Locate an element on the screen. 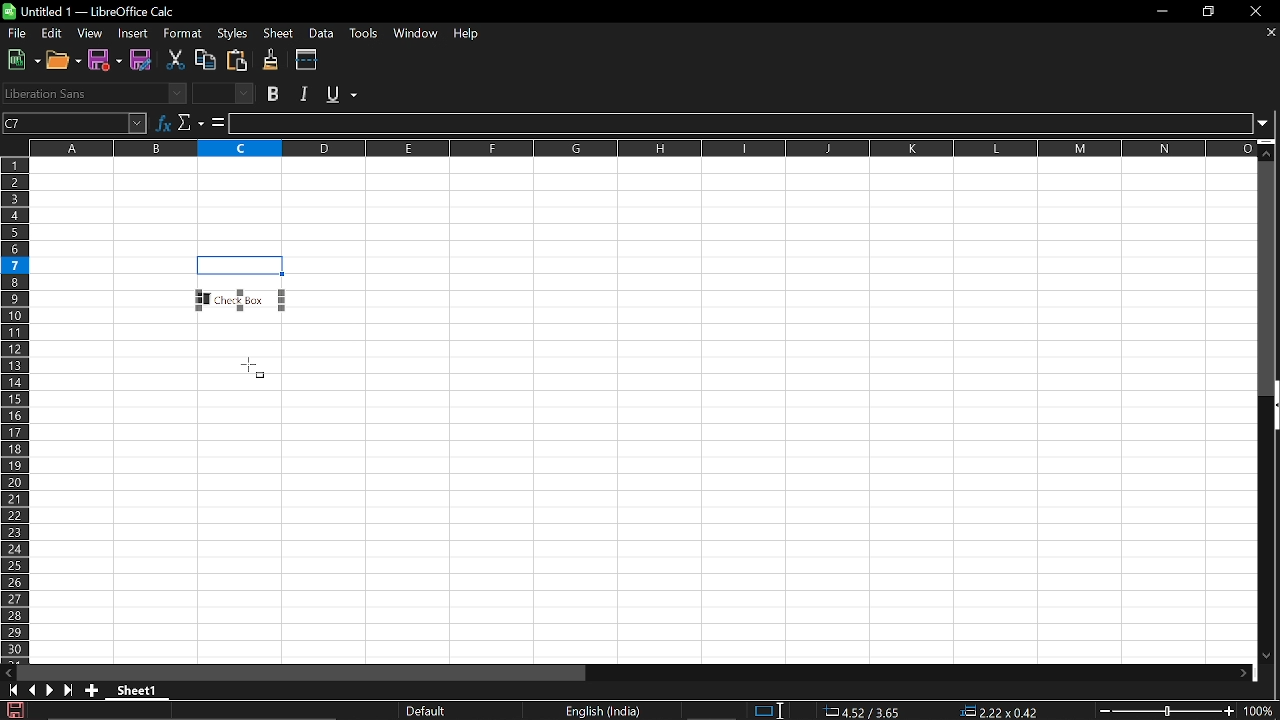 The height and width of the screenshot is (720, 1280). Sheet is located at coordinates (281, 34).